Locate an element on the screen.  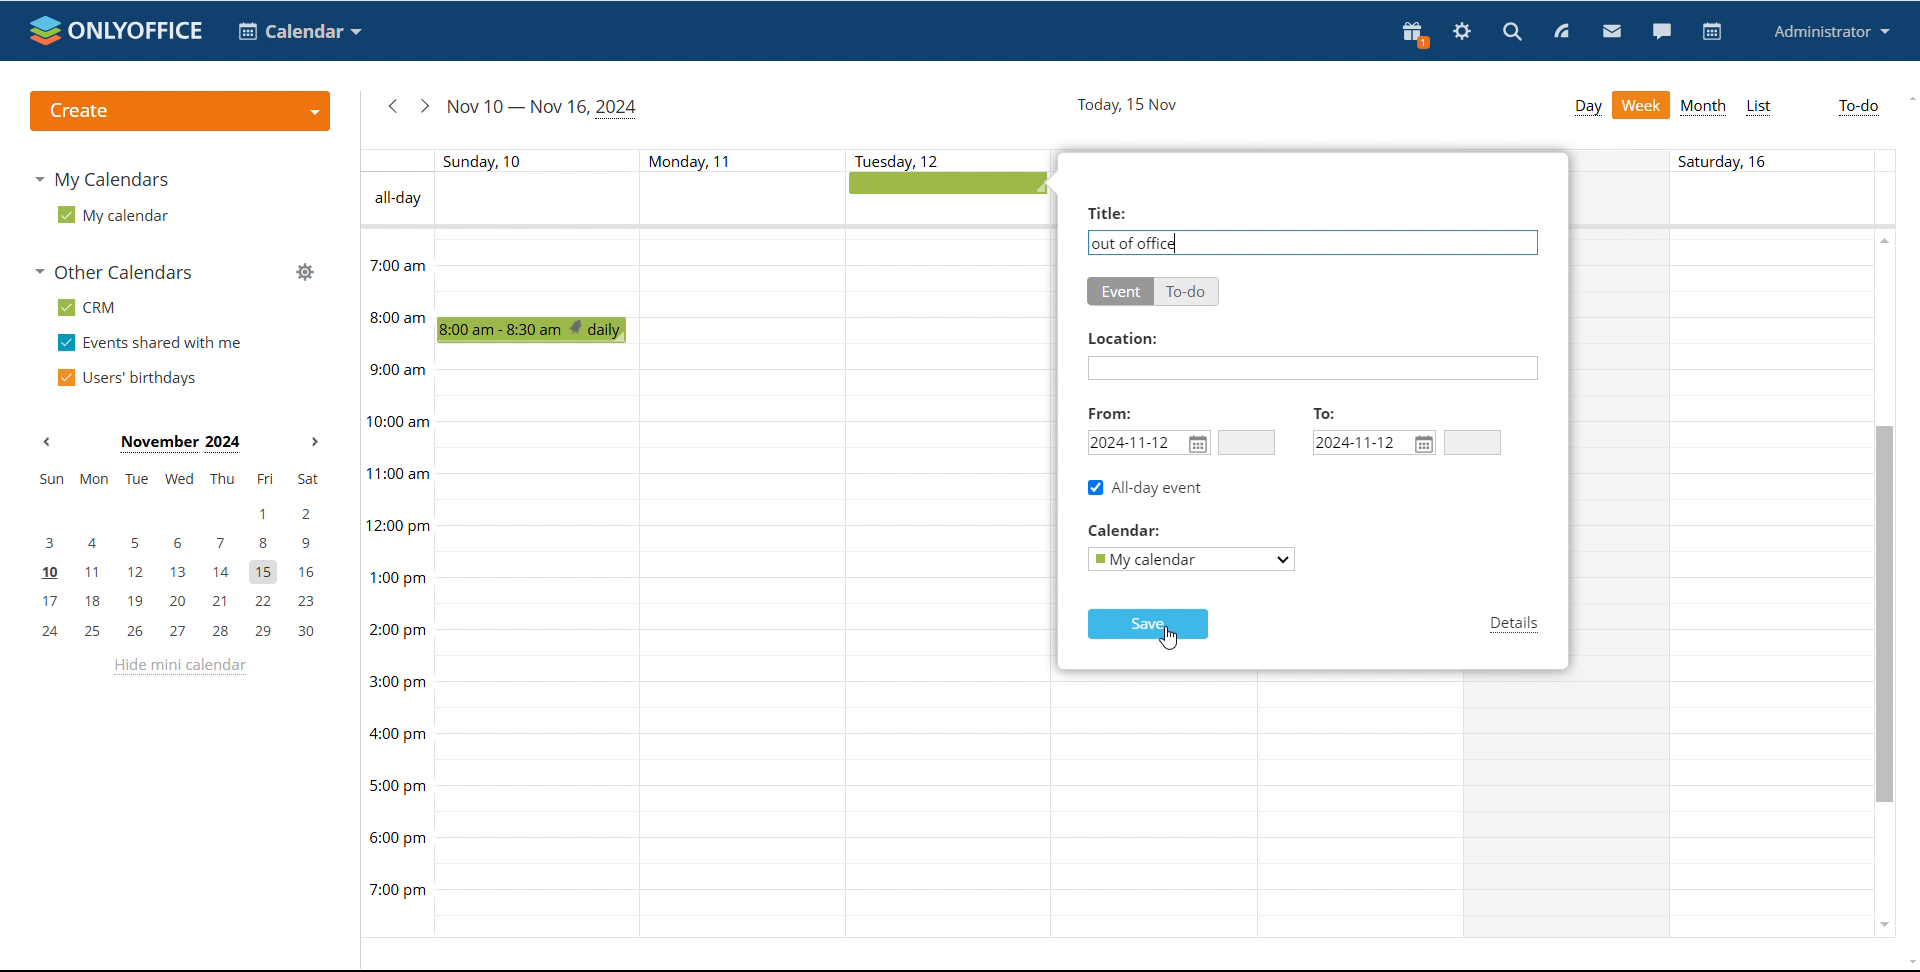
chat is located at coordinates (1659, 31).